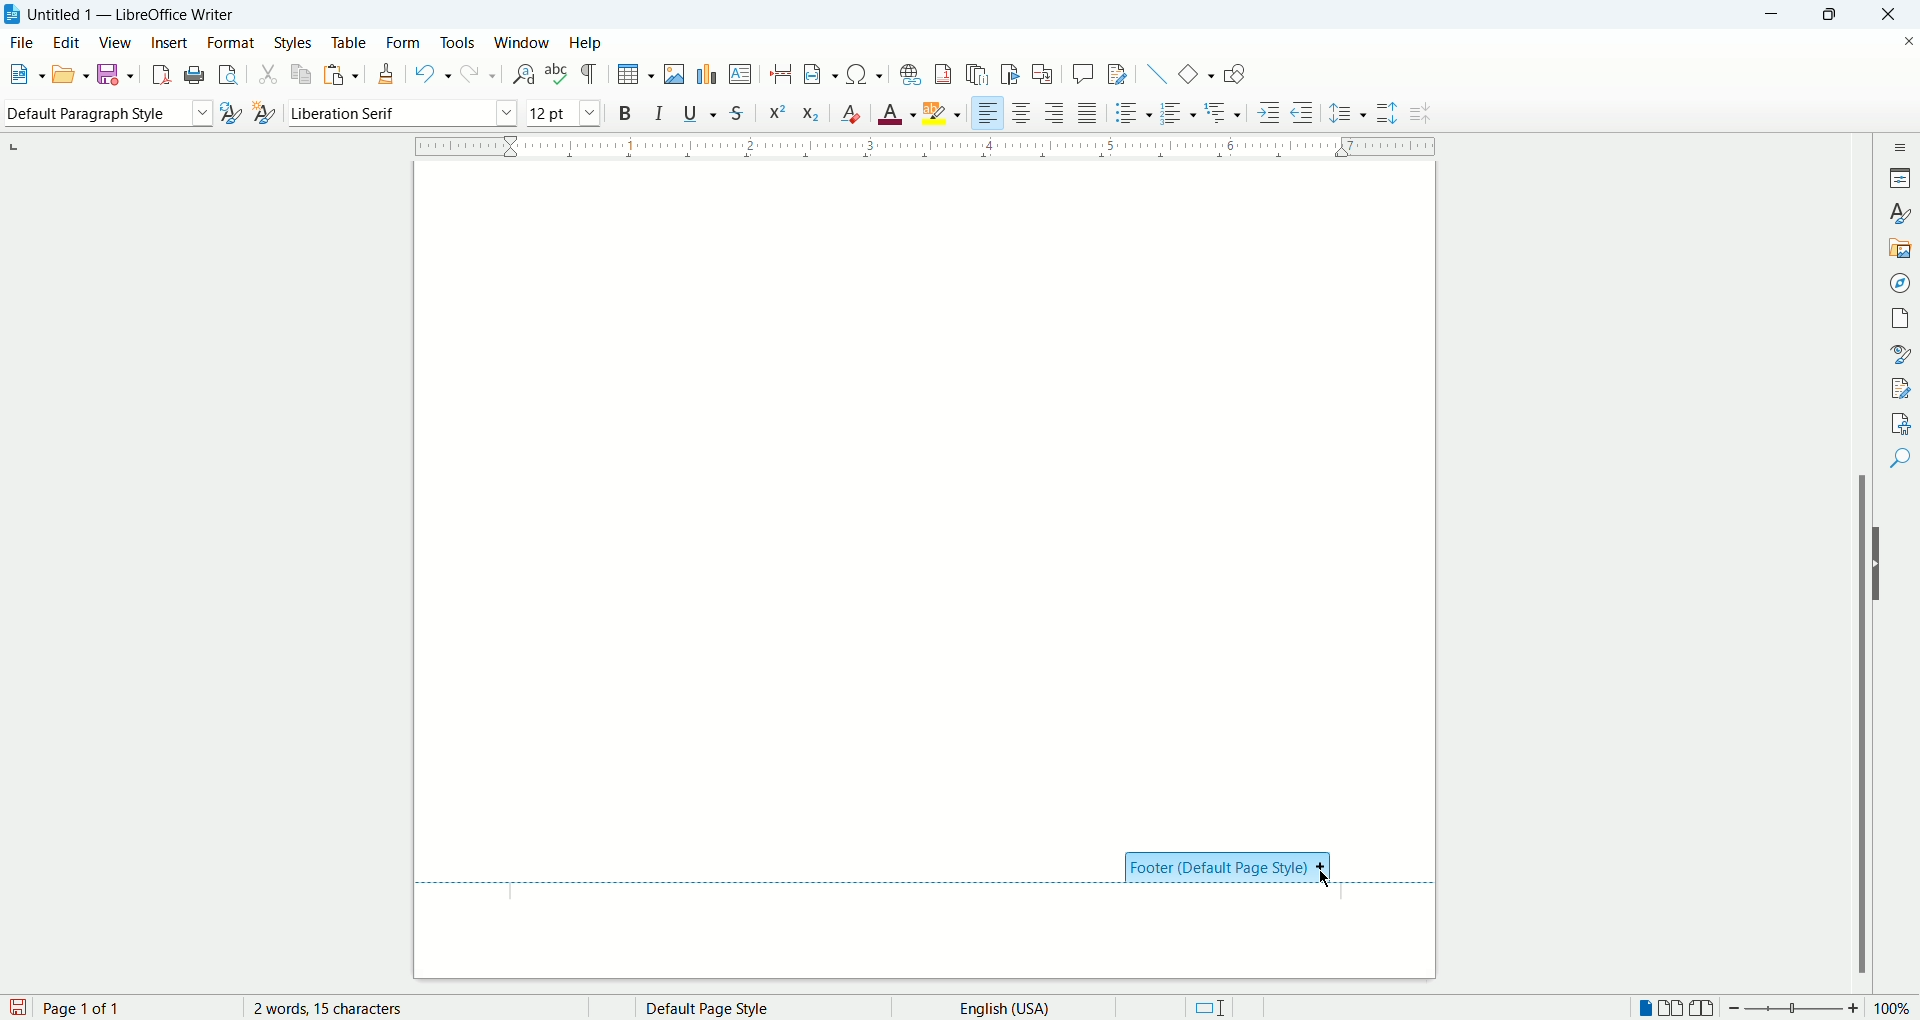 The width and height of the screenshot is (1920, 1020). I want to click on styles, so click(296, 42).